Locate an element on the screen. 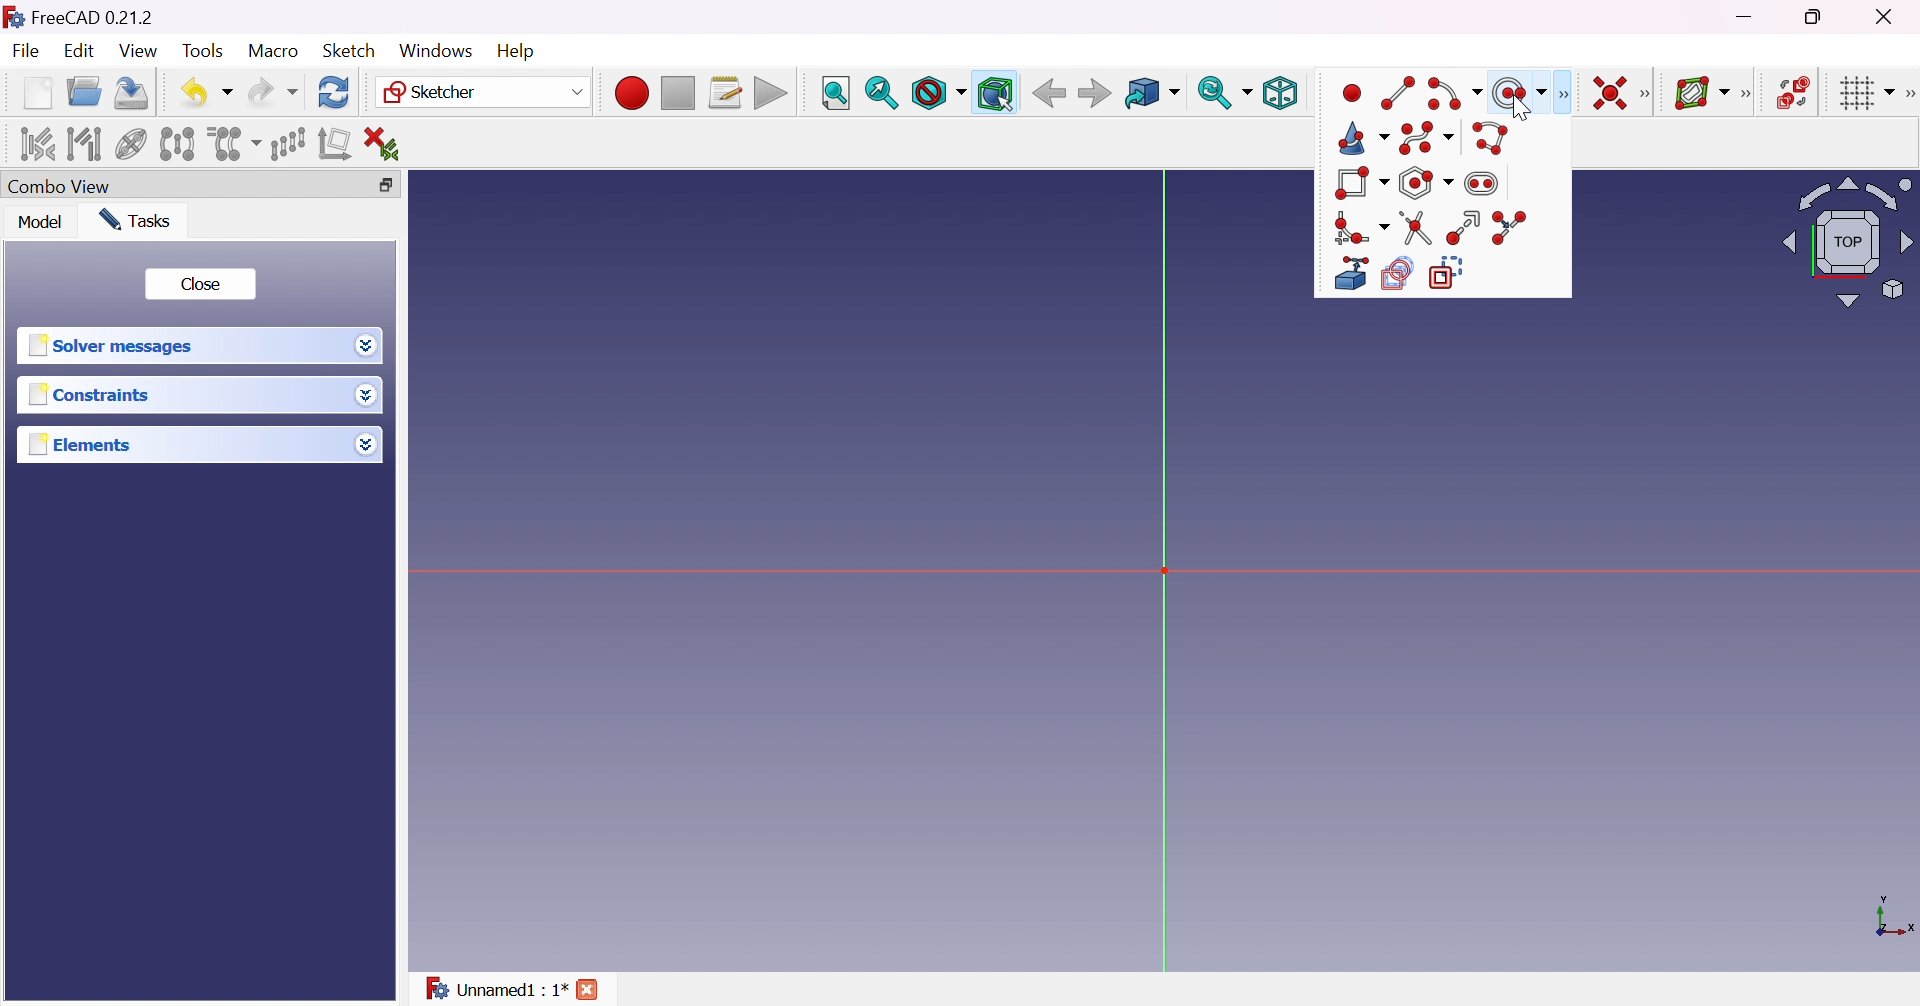 Image resolution: width=1920 pixels, height=1006 pixels. Create point is located at coordinates (1354, 92).